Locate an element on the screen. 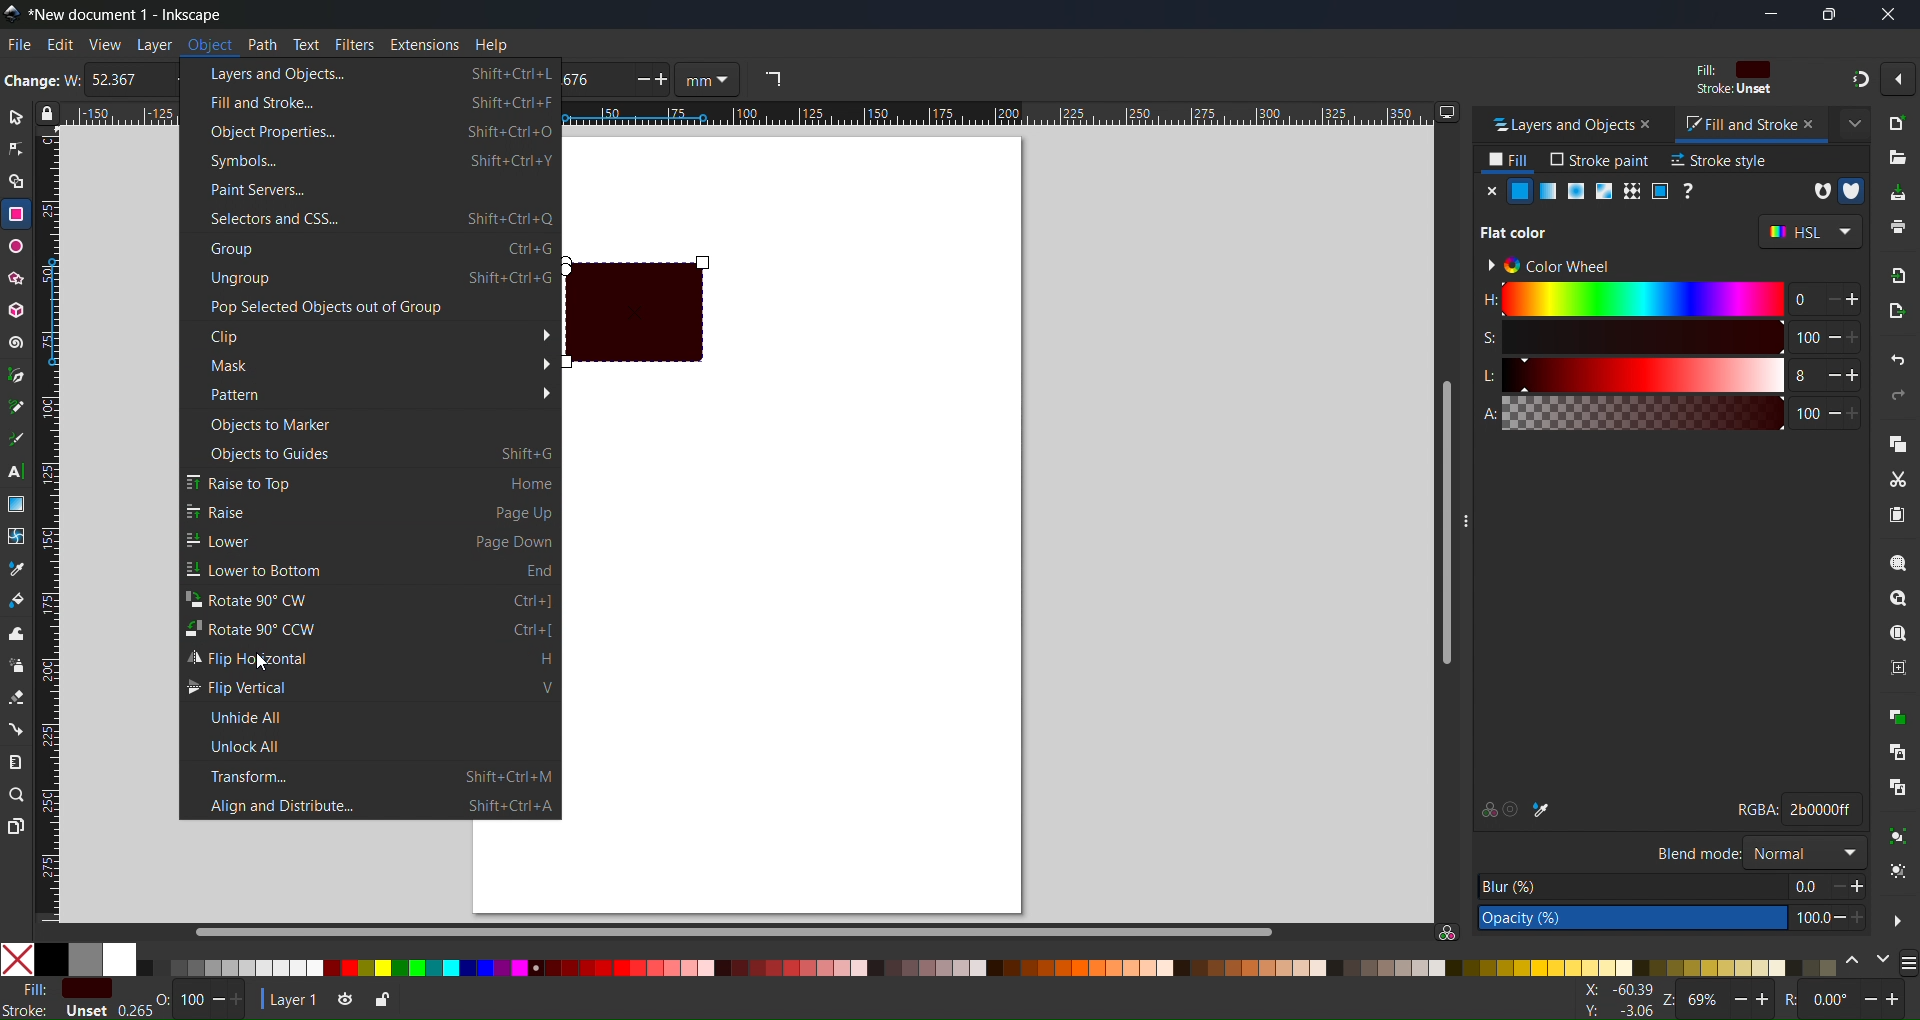  0.265 is located at coordinates (130, 1011).